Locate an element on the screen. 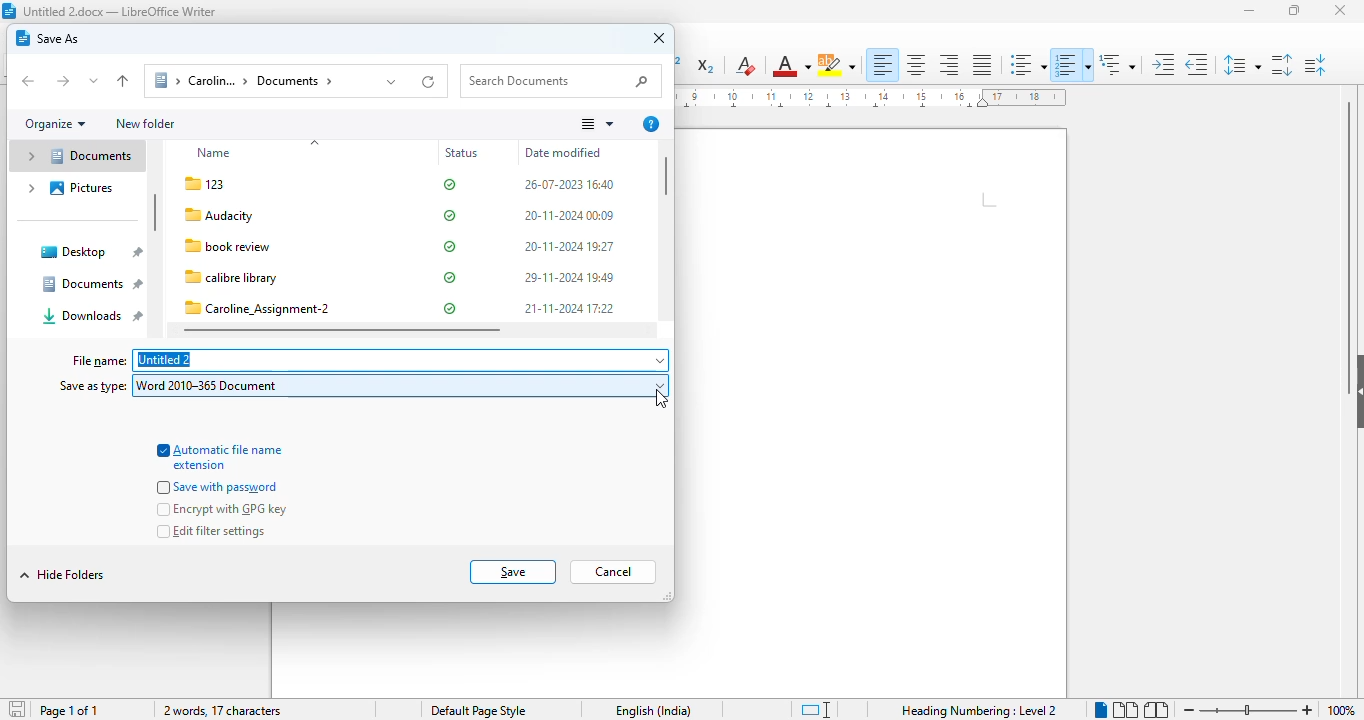 Image resolution: width=1364 pixels, height=720 pixels. minimize is located at coordinates (1251, 11).